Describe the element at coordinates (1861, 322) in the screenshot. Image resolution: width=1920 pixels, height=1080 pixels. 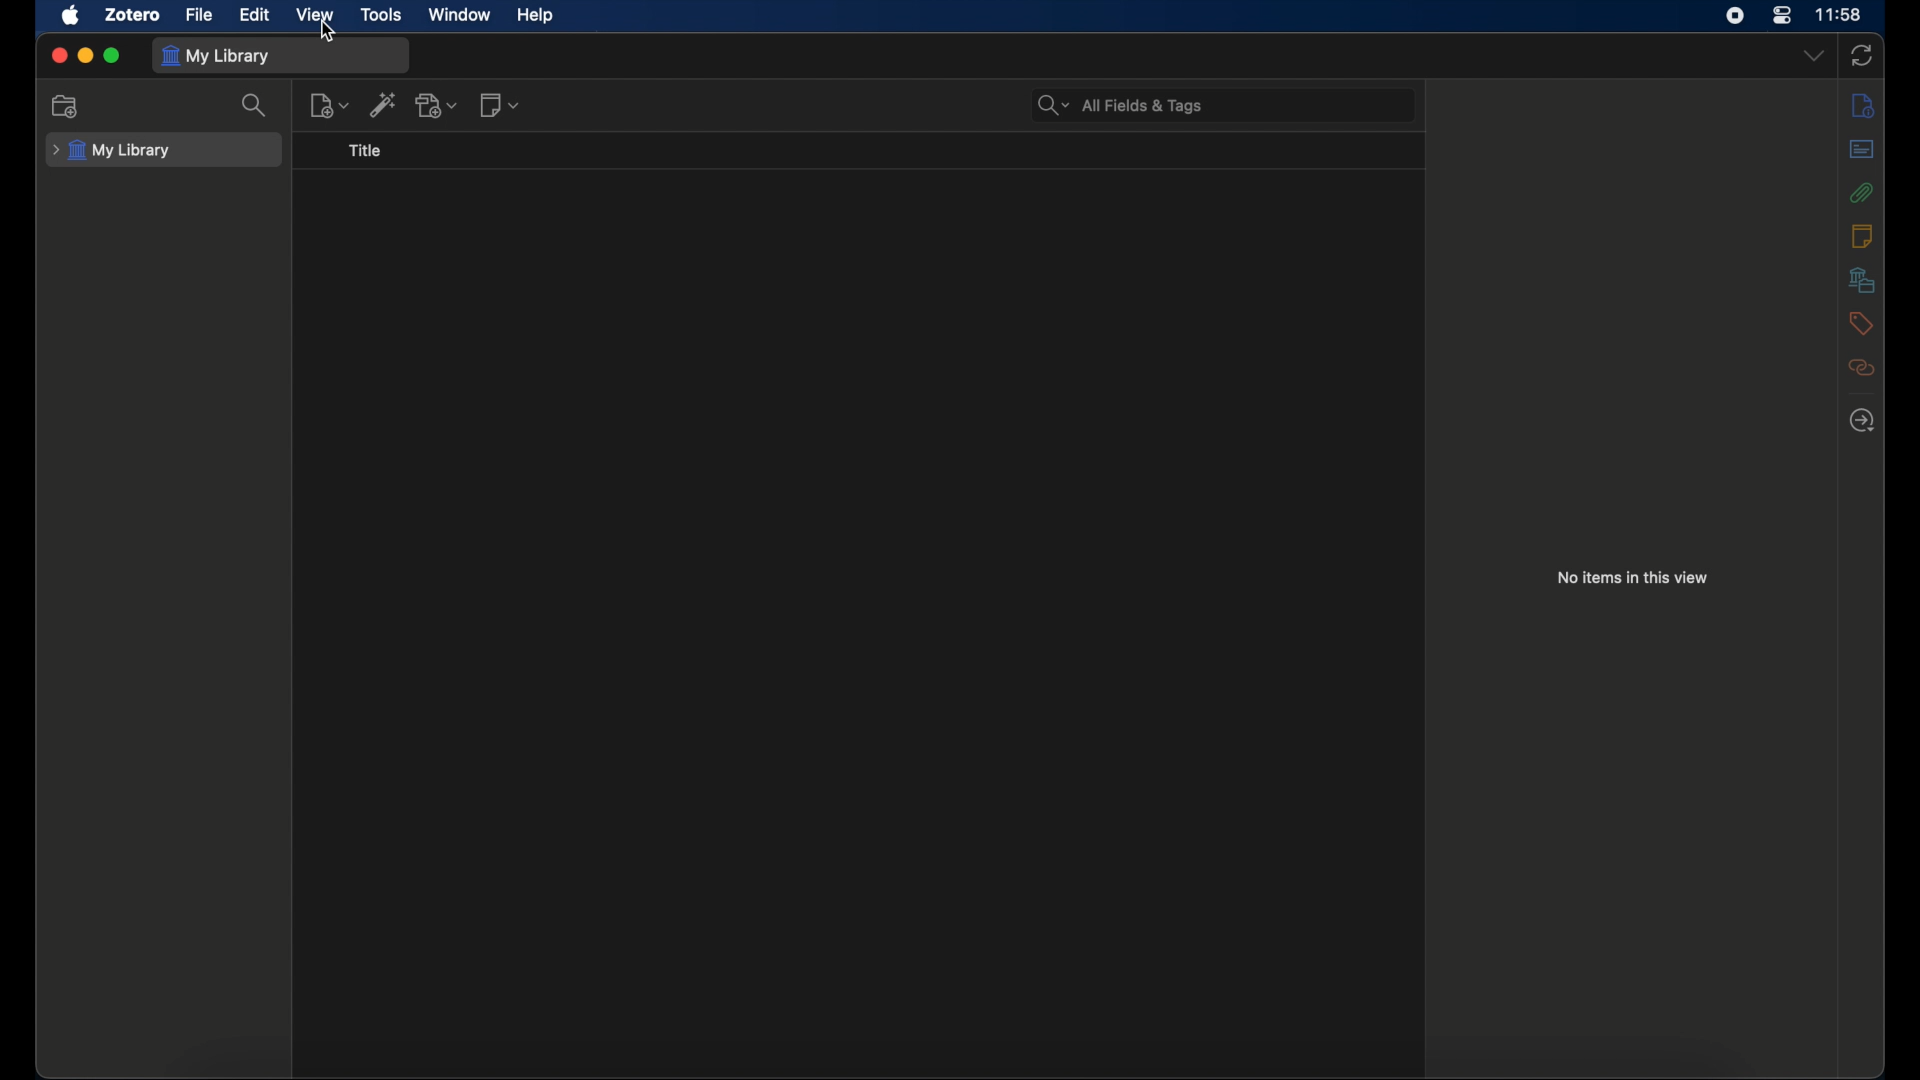
I see `tags` at that location.